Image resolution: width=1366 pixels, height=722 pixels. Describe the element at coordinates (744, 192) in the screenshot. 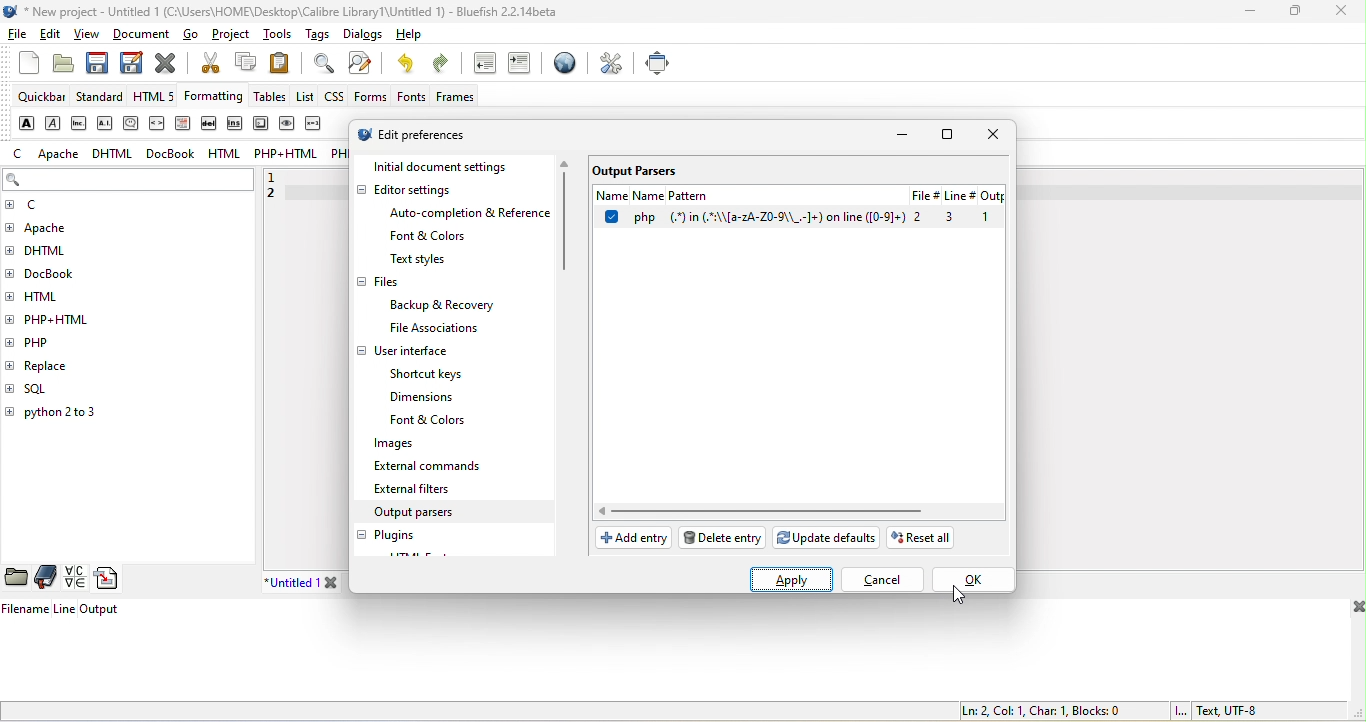

I see `name pattern` at that location.